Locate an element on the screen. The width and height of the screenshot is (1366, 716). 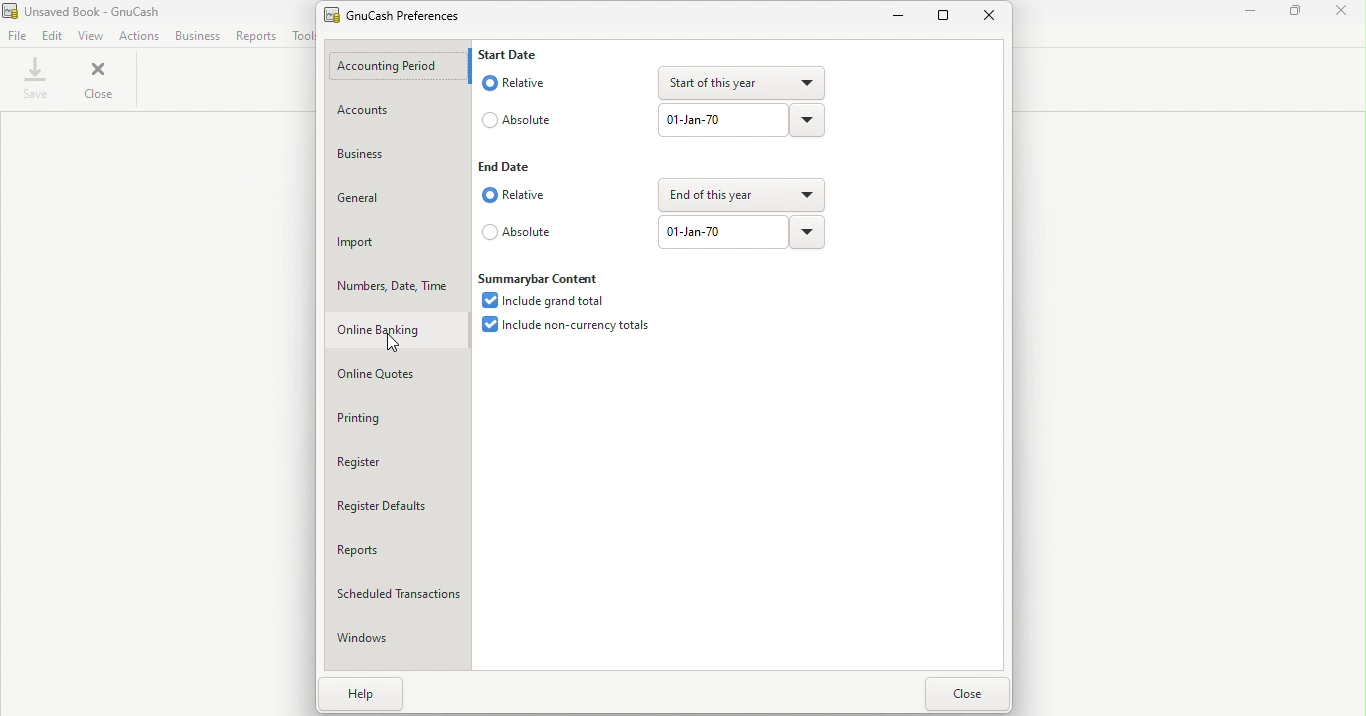
Minimize is located at coordinates (901, 17).